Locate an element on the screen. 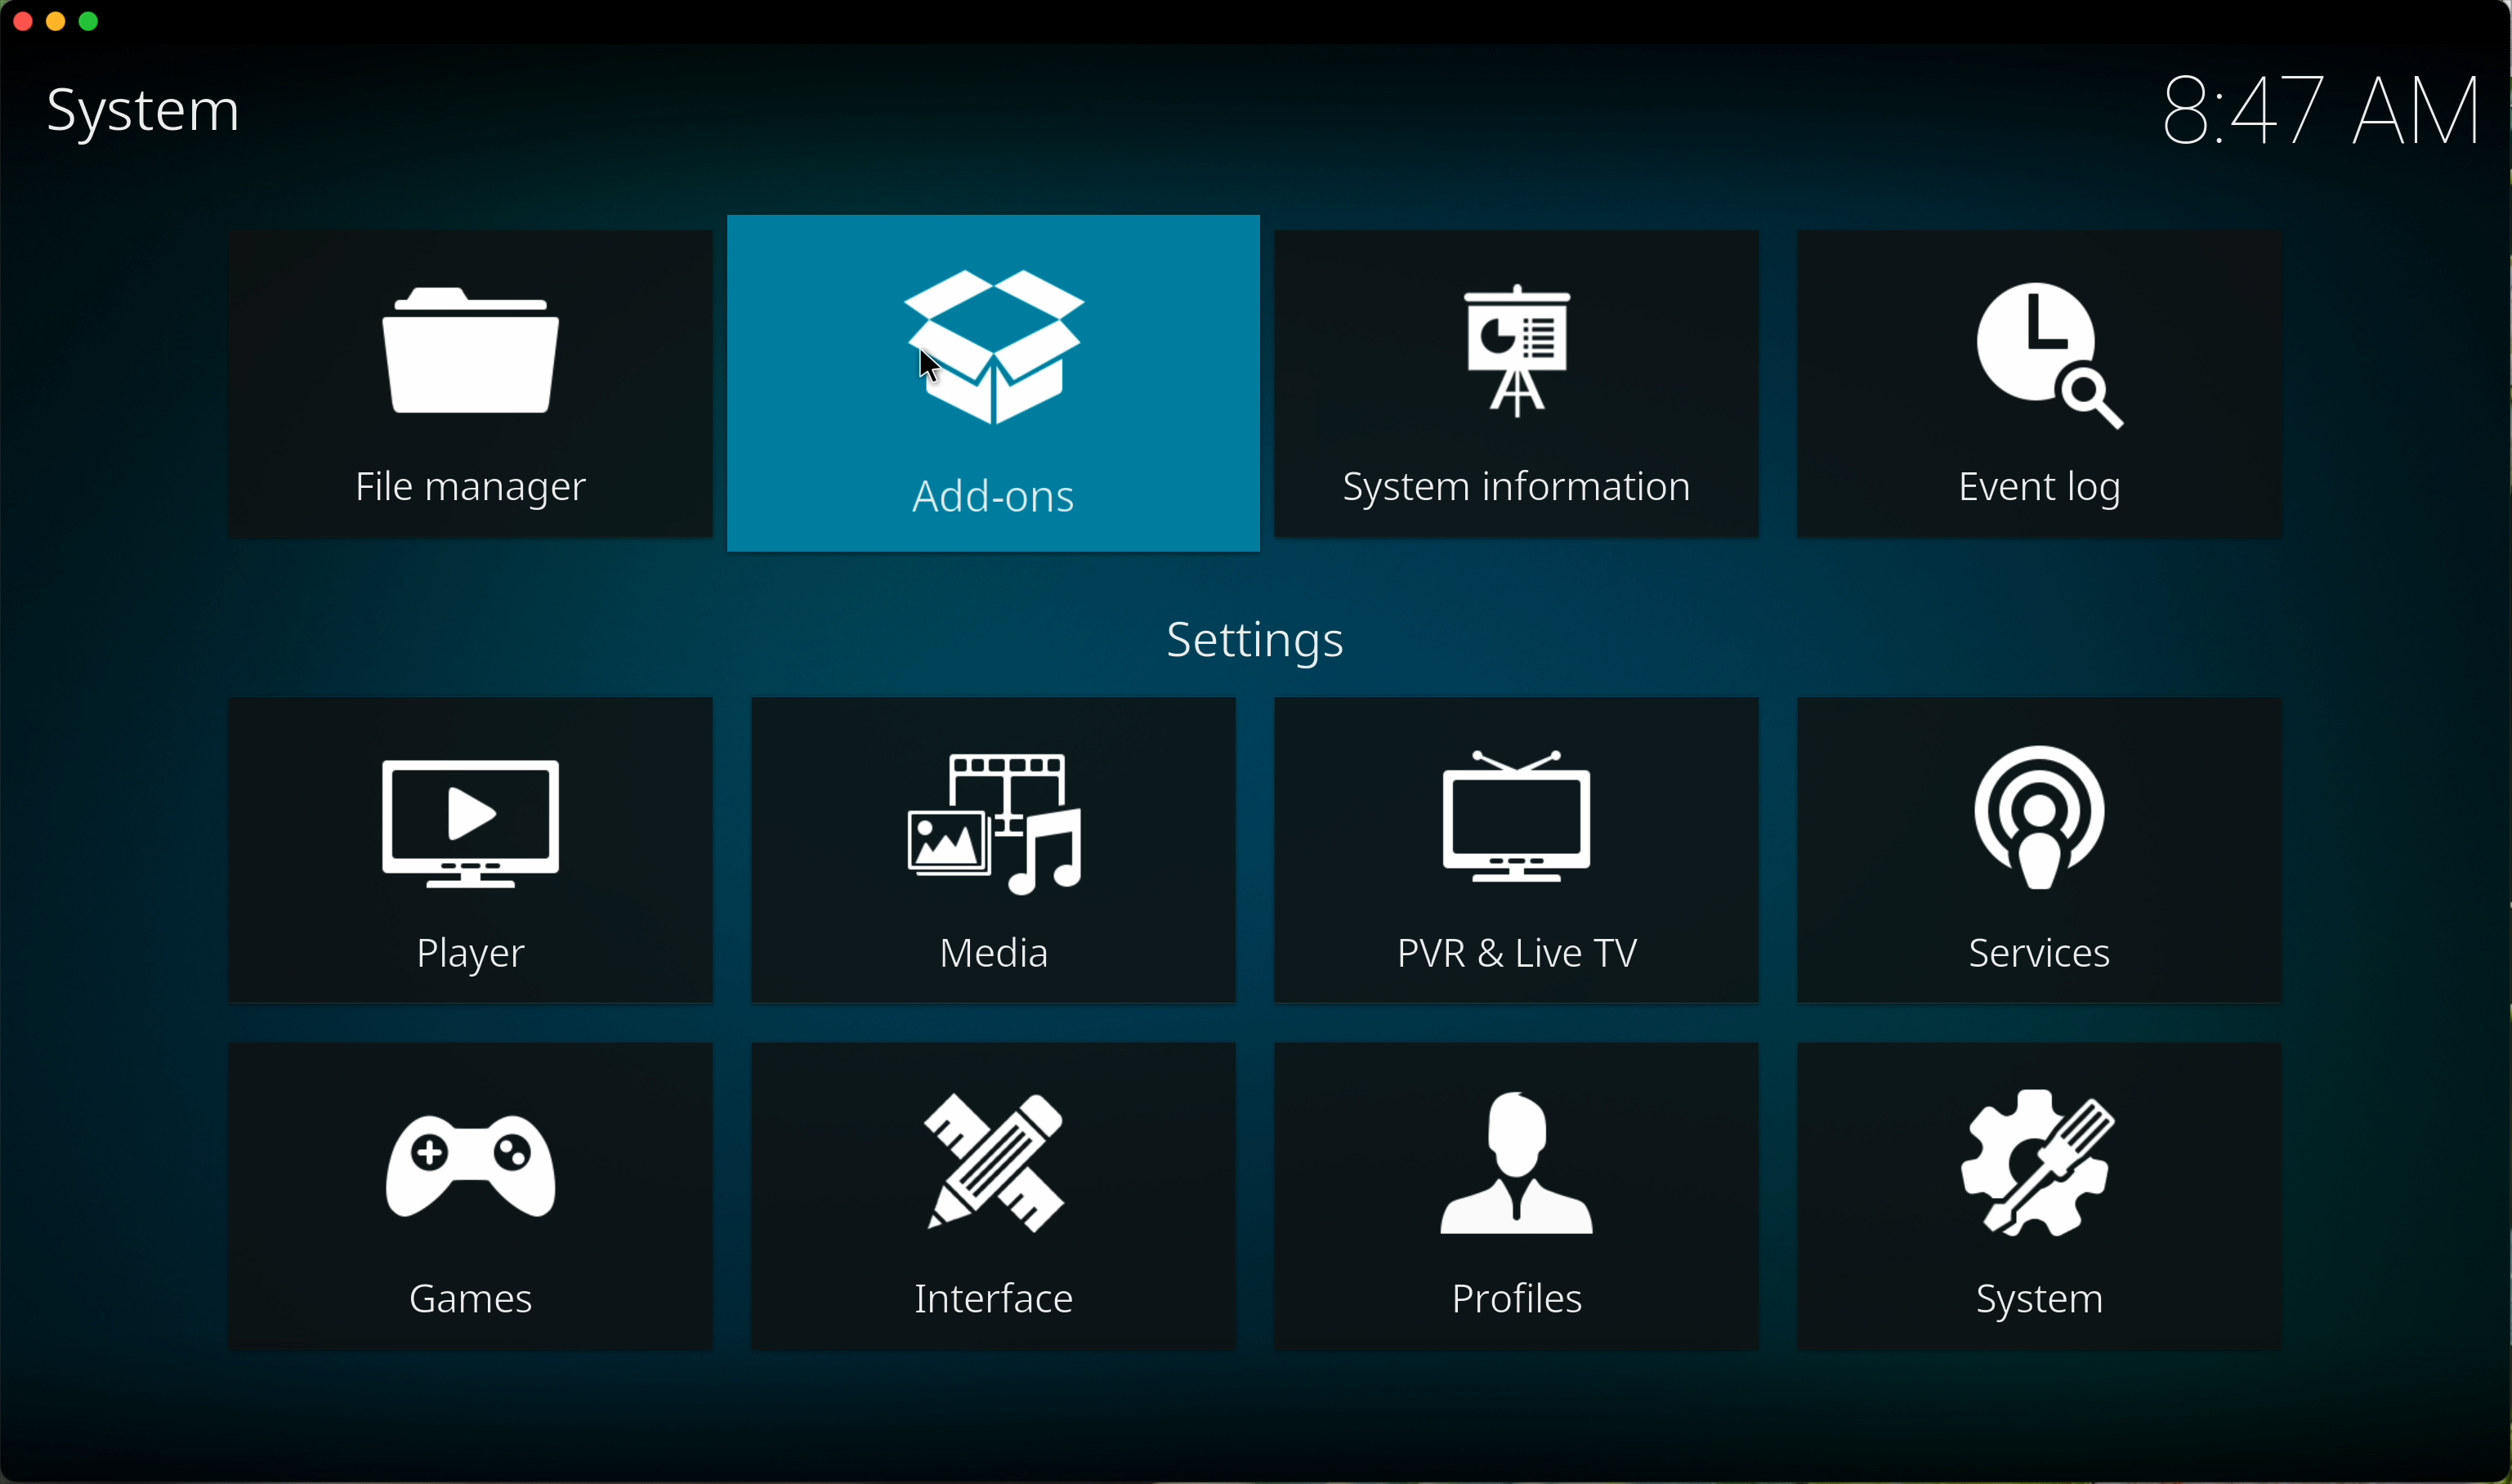 The height and width of the screenshot is (1484, 2512). profiles is located at coordinates (1515, 1199).